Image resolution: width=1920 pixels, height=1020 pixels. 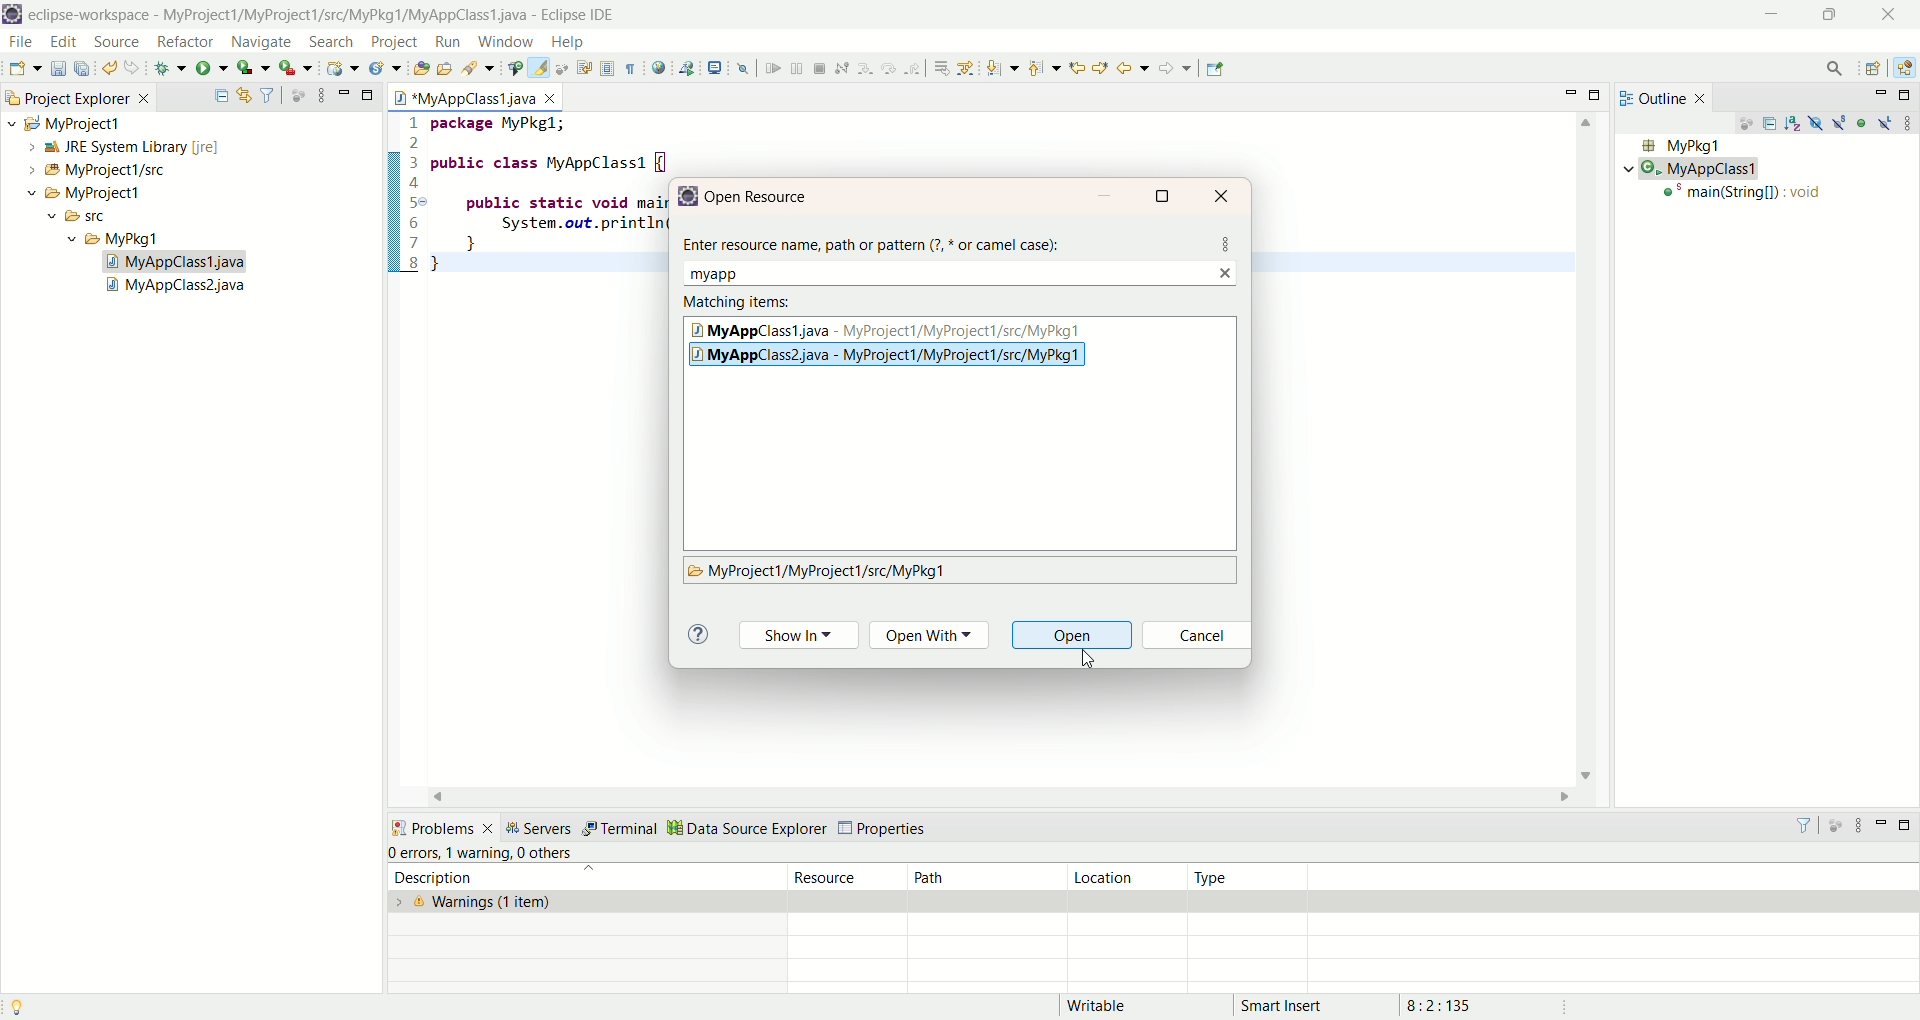 What do you see at coordinates (1894, 13) in the screenshot?
I see `close` at bounding box center [1894, 13].